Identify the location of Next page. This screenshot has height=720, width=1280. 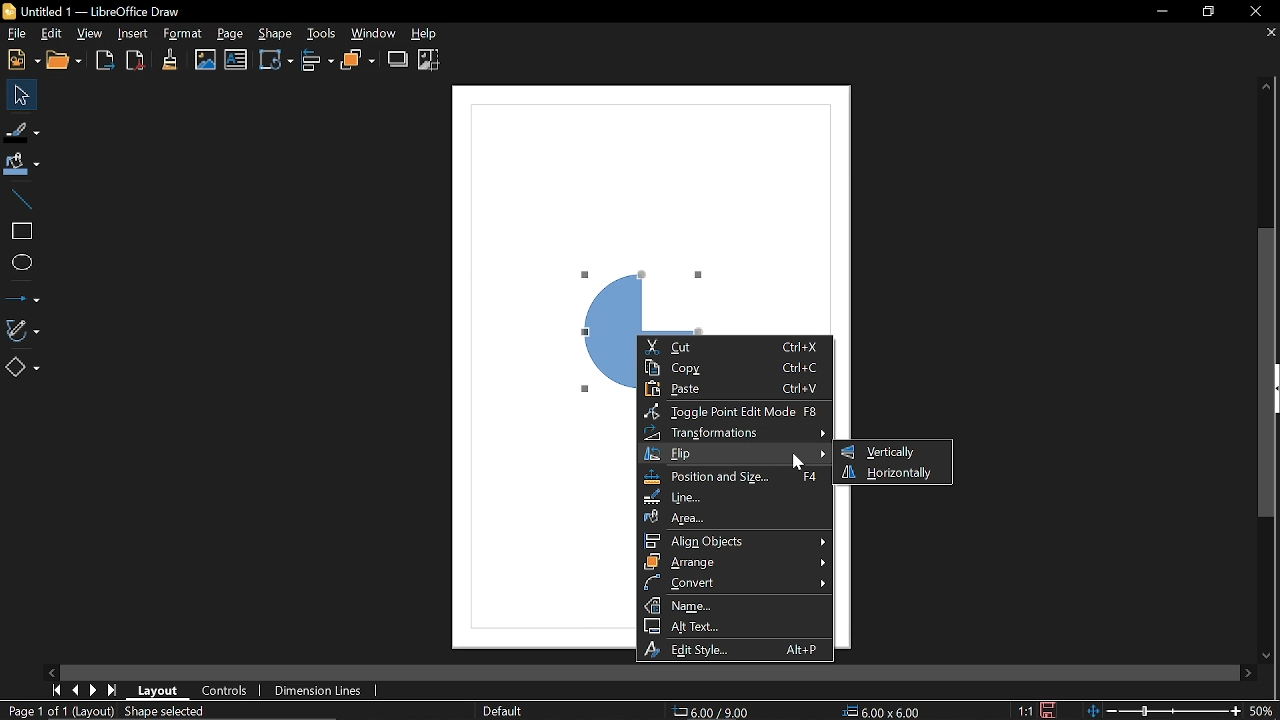
(94, 690).